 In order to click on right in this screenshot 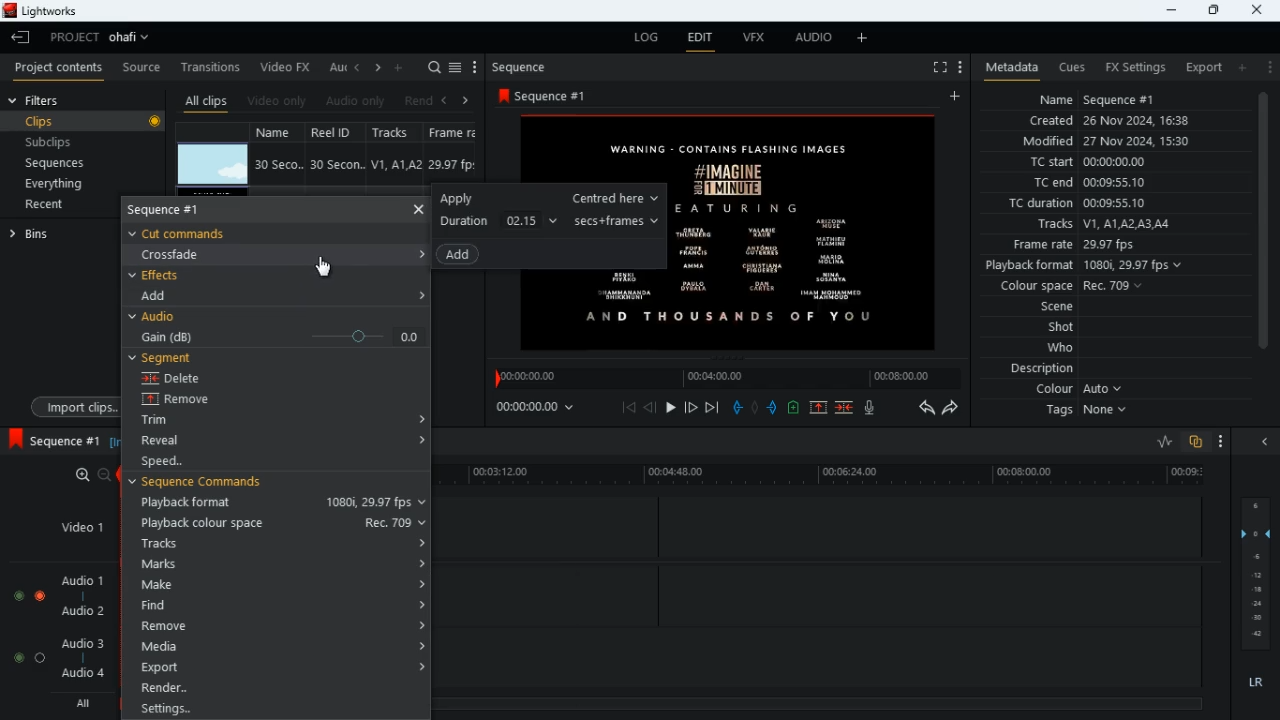, I will do `click(378, 69)`.